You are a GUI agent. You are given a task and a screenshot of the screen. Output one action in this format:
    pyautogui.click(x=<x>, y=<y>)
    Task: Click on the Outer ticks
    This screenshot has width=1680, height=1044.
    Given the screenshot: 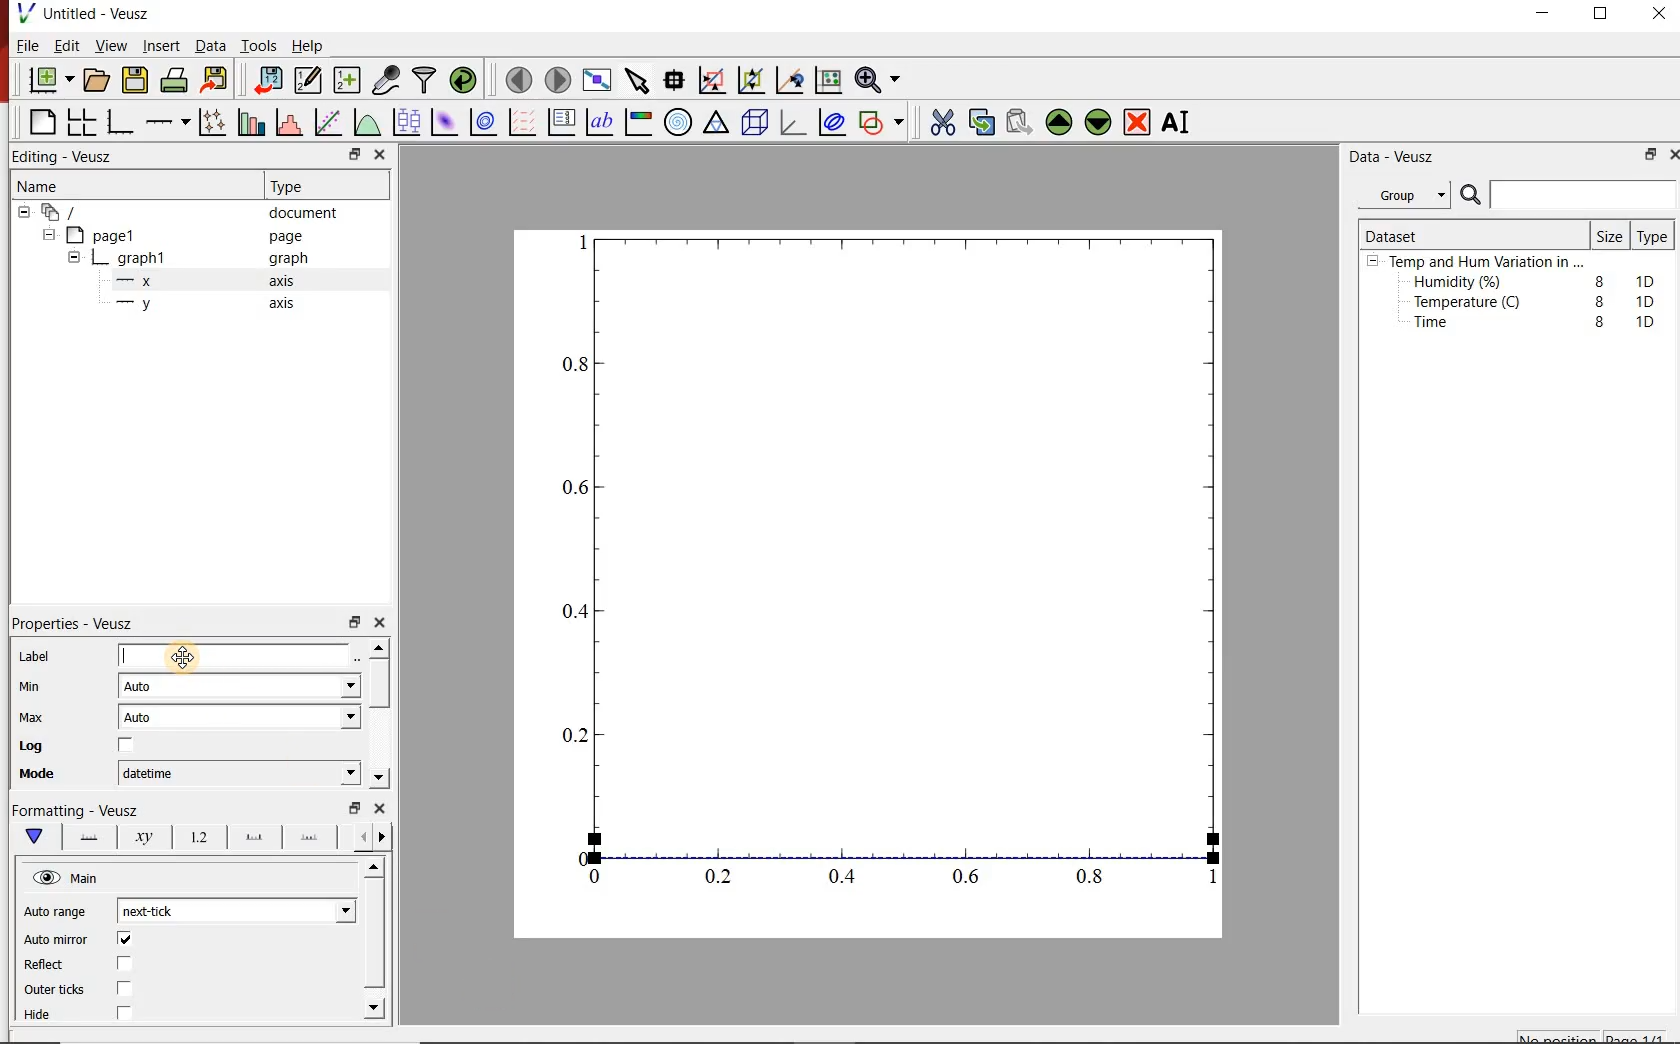 What is the action you would take?
    pyautogui.click(x=97, y=991)
    